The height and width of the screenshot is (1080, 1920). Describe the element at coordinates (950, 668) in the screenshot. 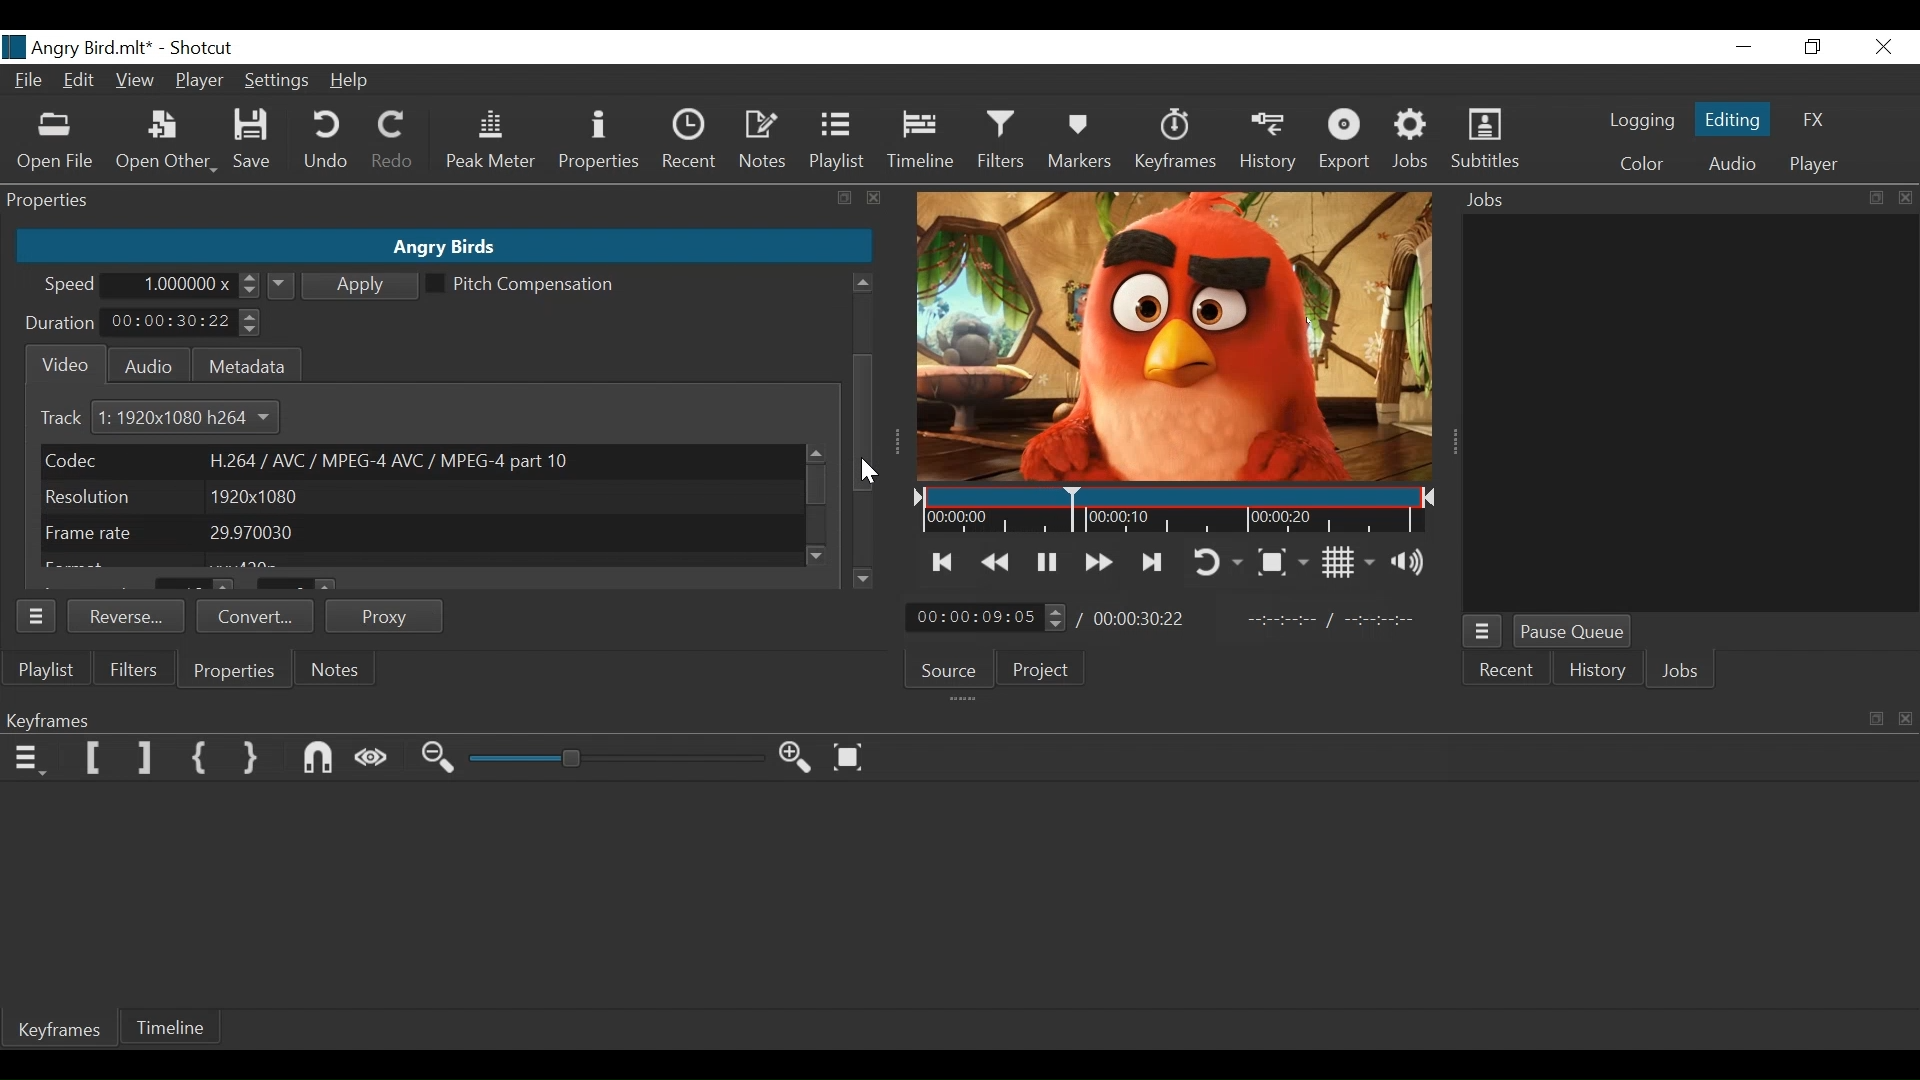

I see `Source` at that location.